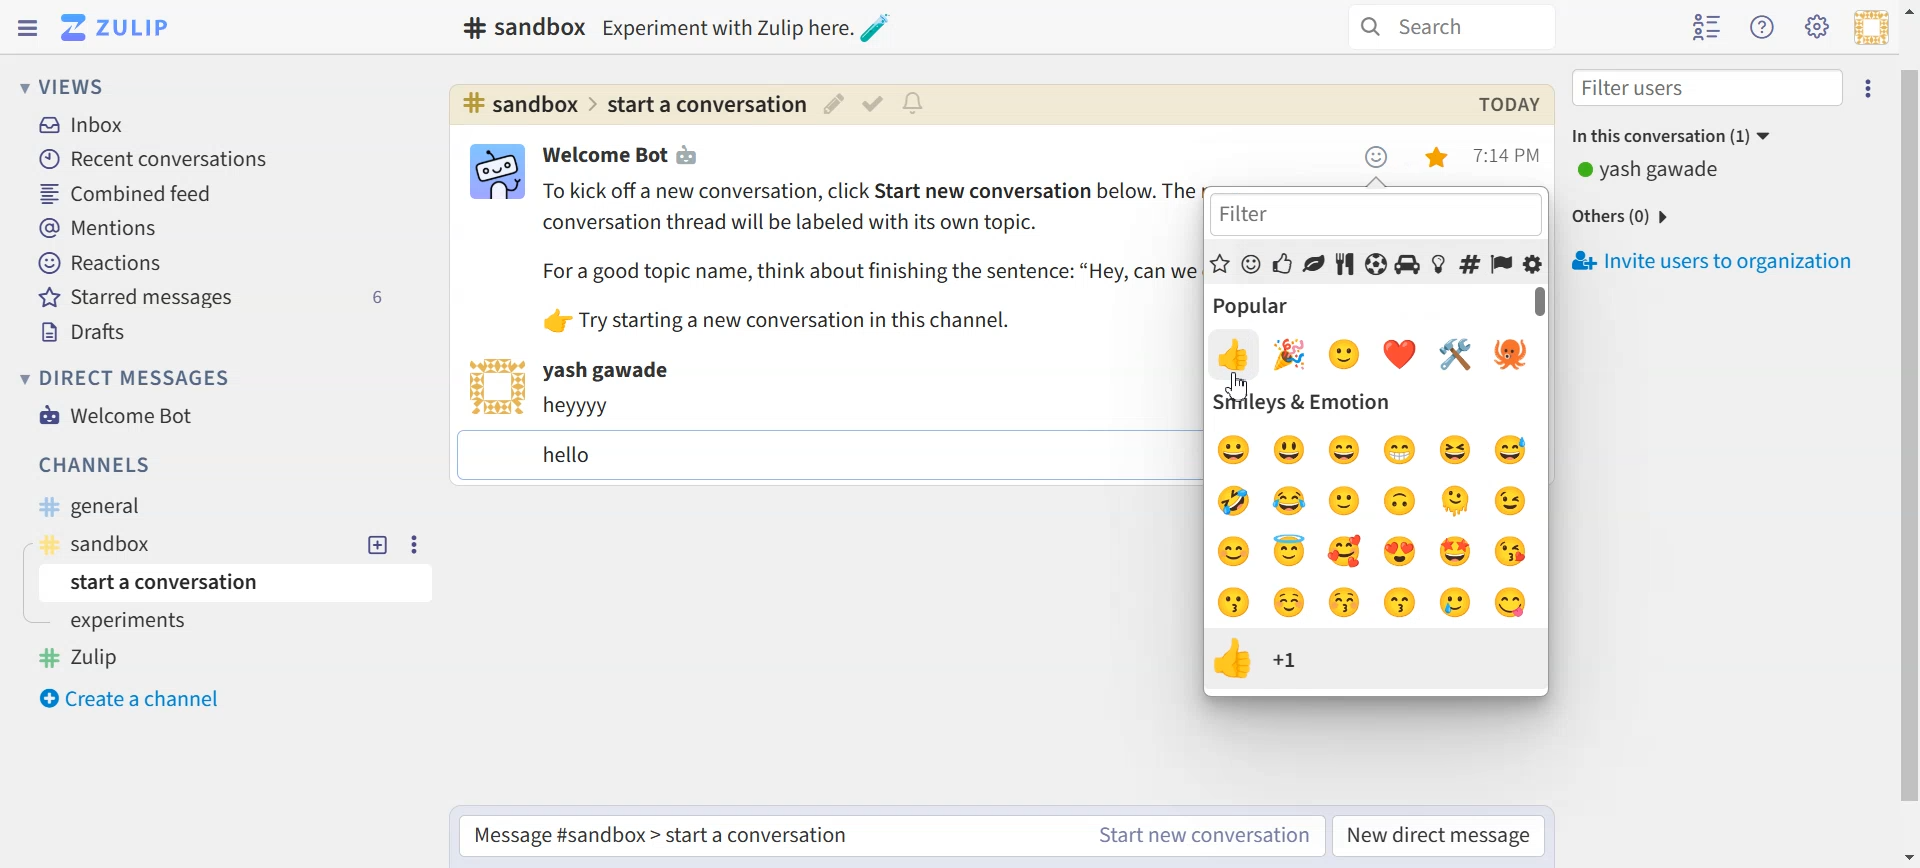  I want to click on Reactions, so click(102, 263).